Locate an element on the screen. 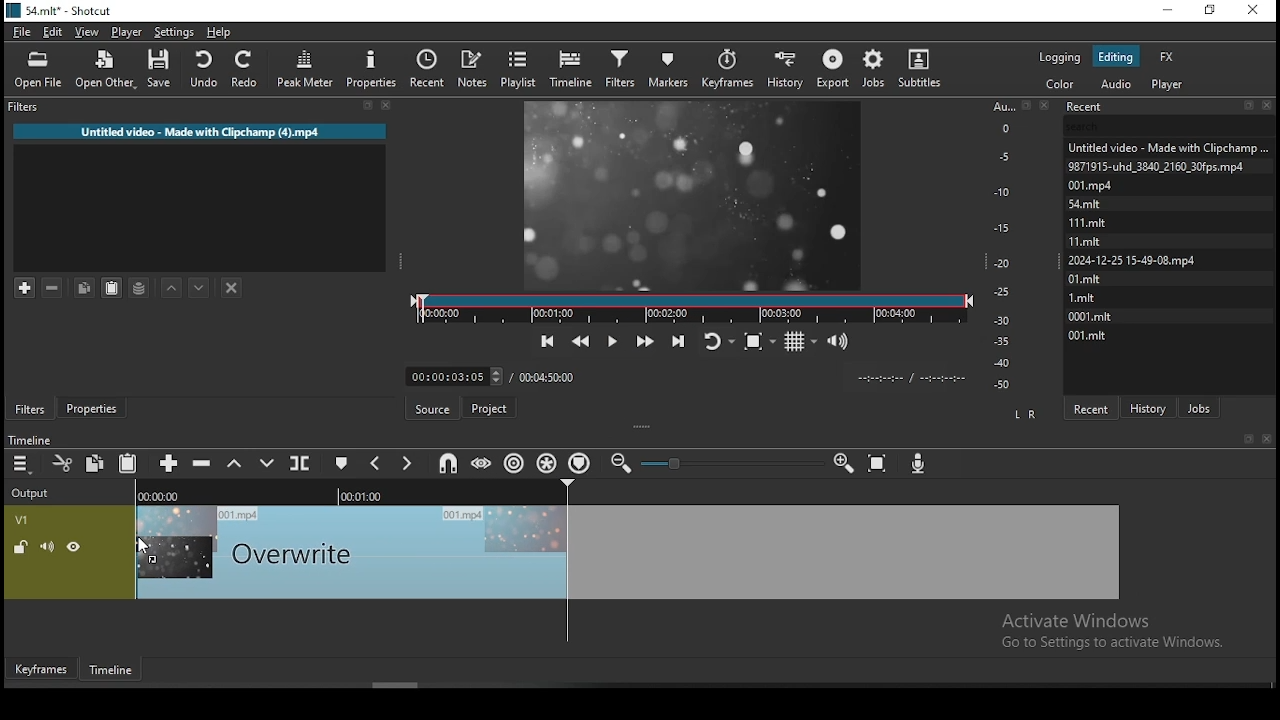 Image resolution: width=1280 pixels, height=720 pixels. copy is located at coordinates (86, 285).